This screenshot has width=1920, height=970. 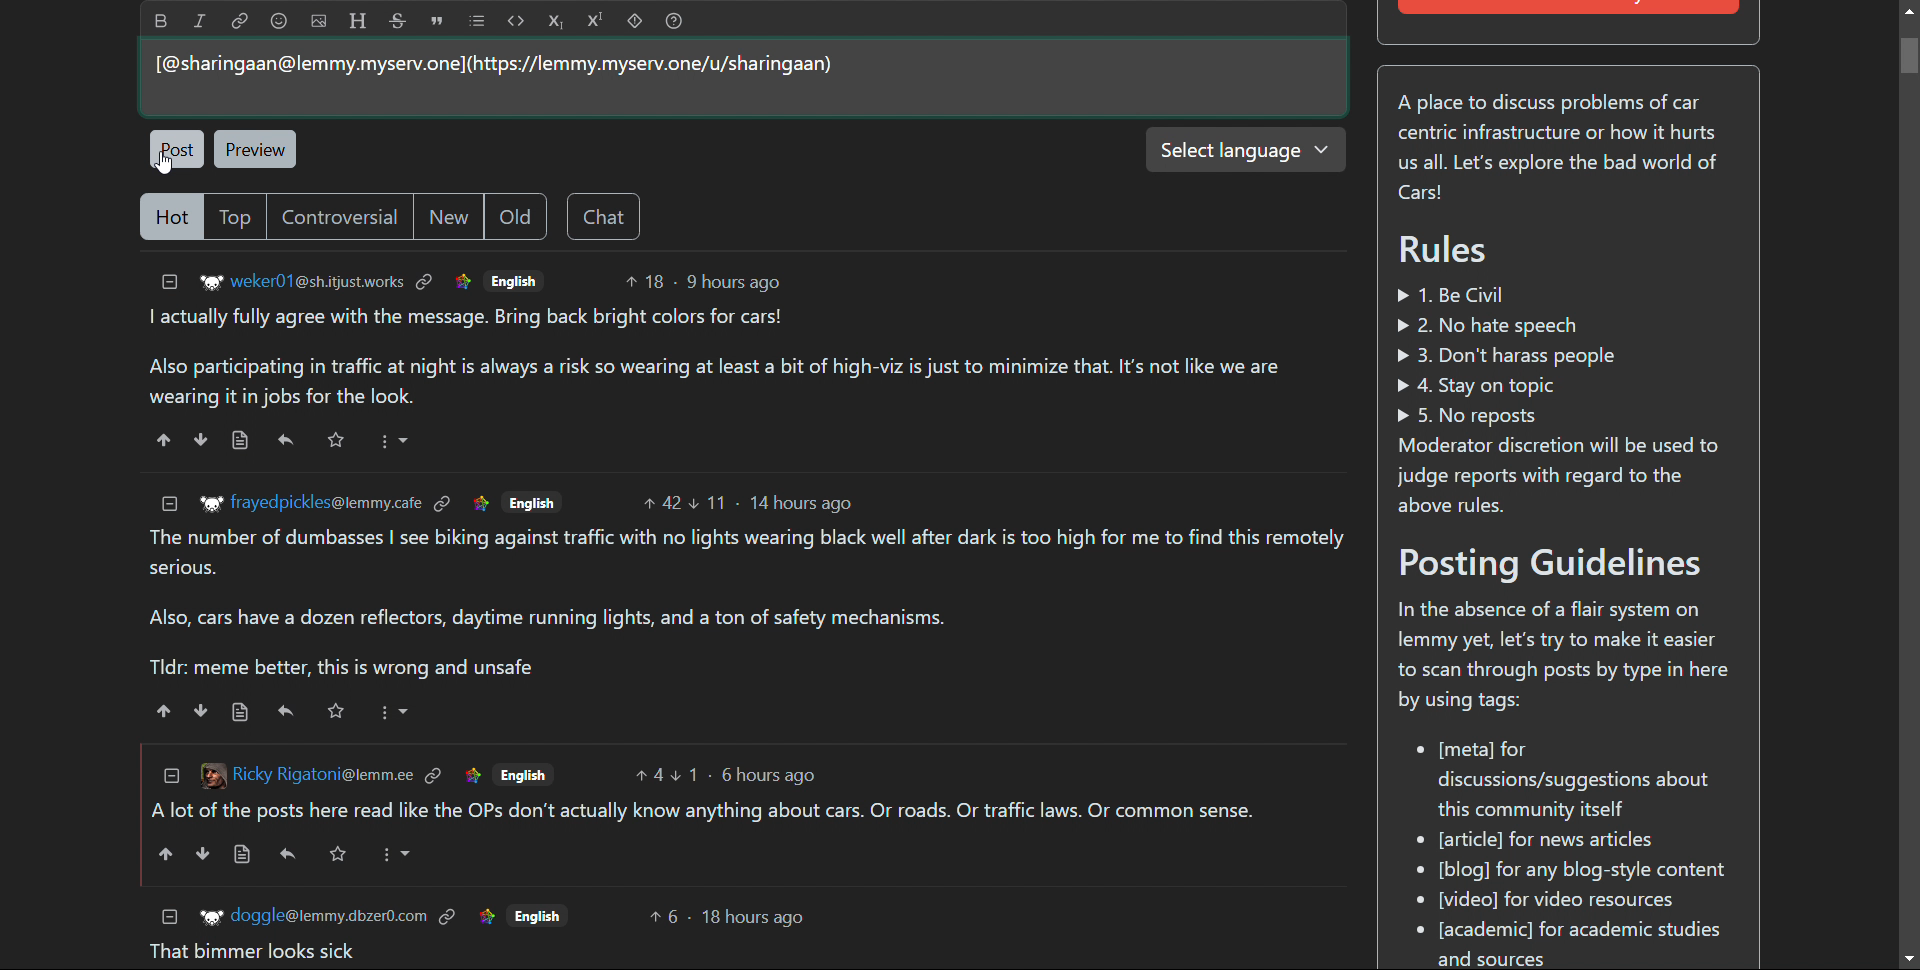 I want to click on collapse, so click(x=170, y=915).